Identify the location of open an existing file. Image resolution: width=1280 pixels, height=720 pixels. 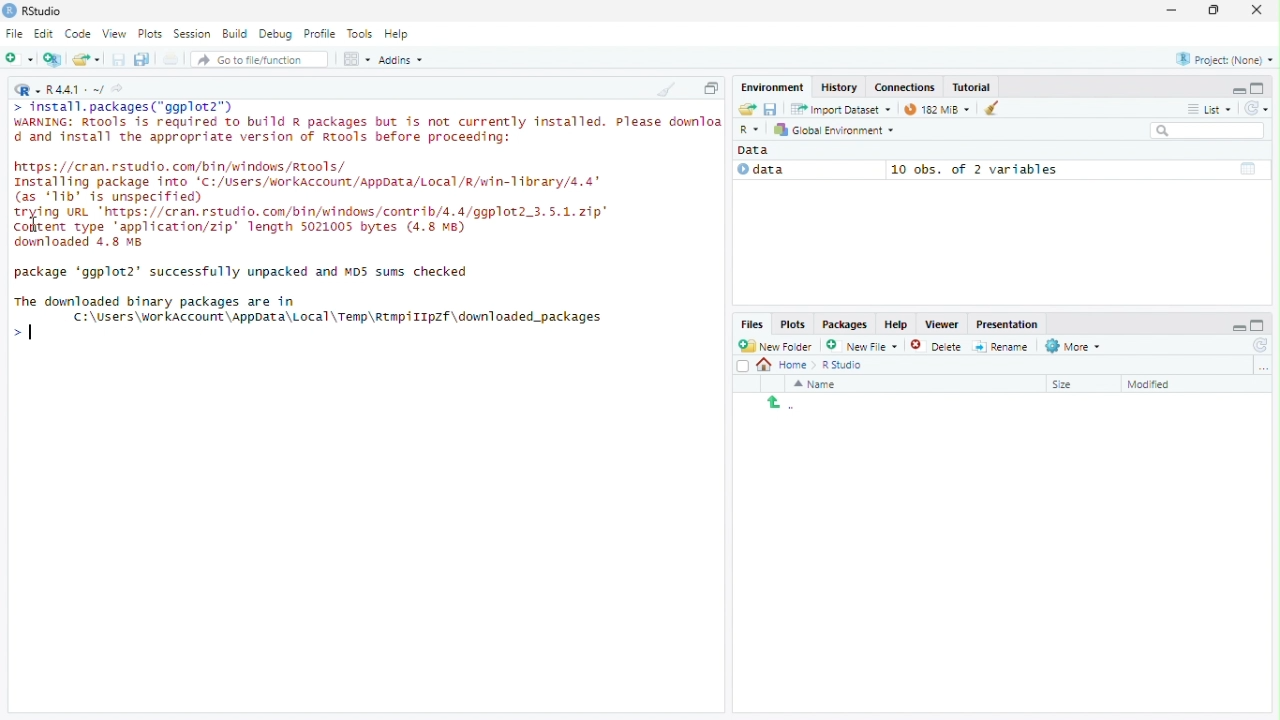
(89, 59).